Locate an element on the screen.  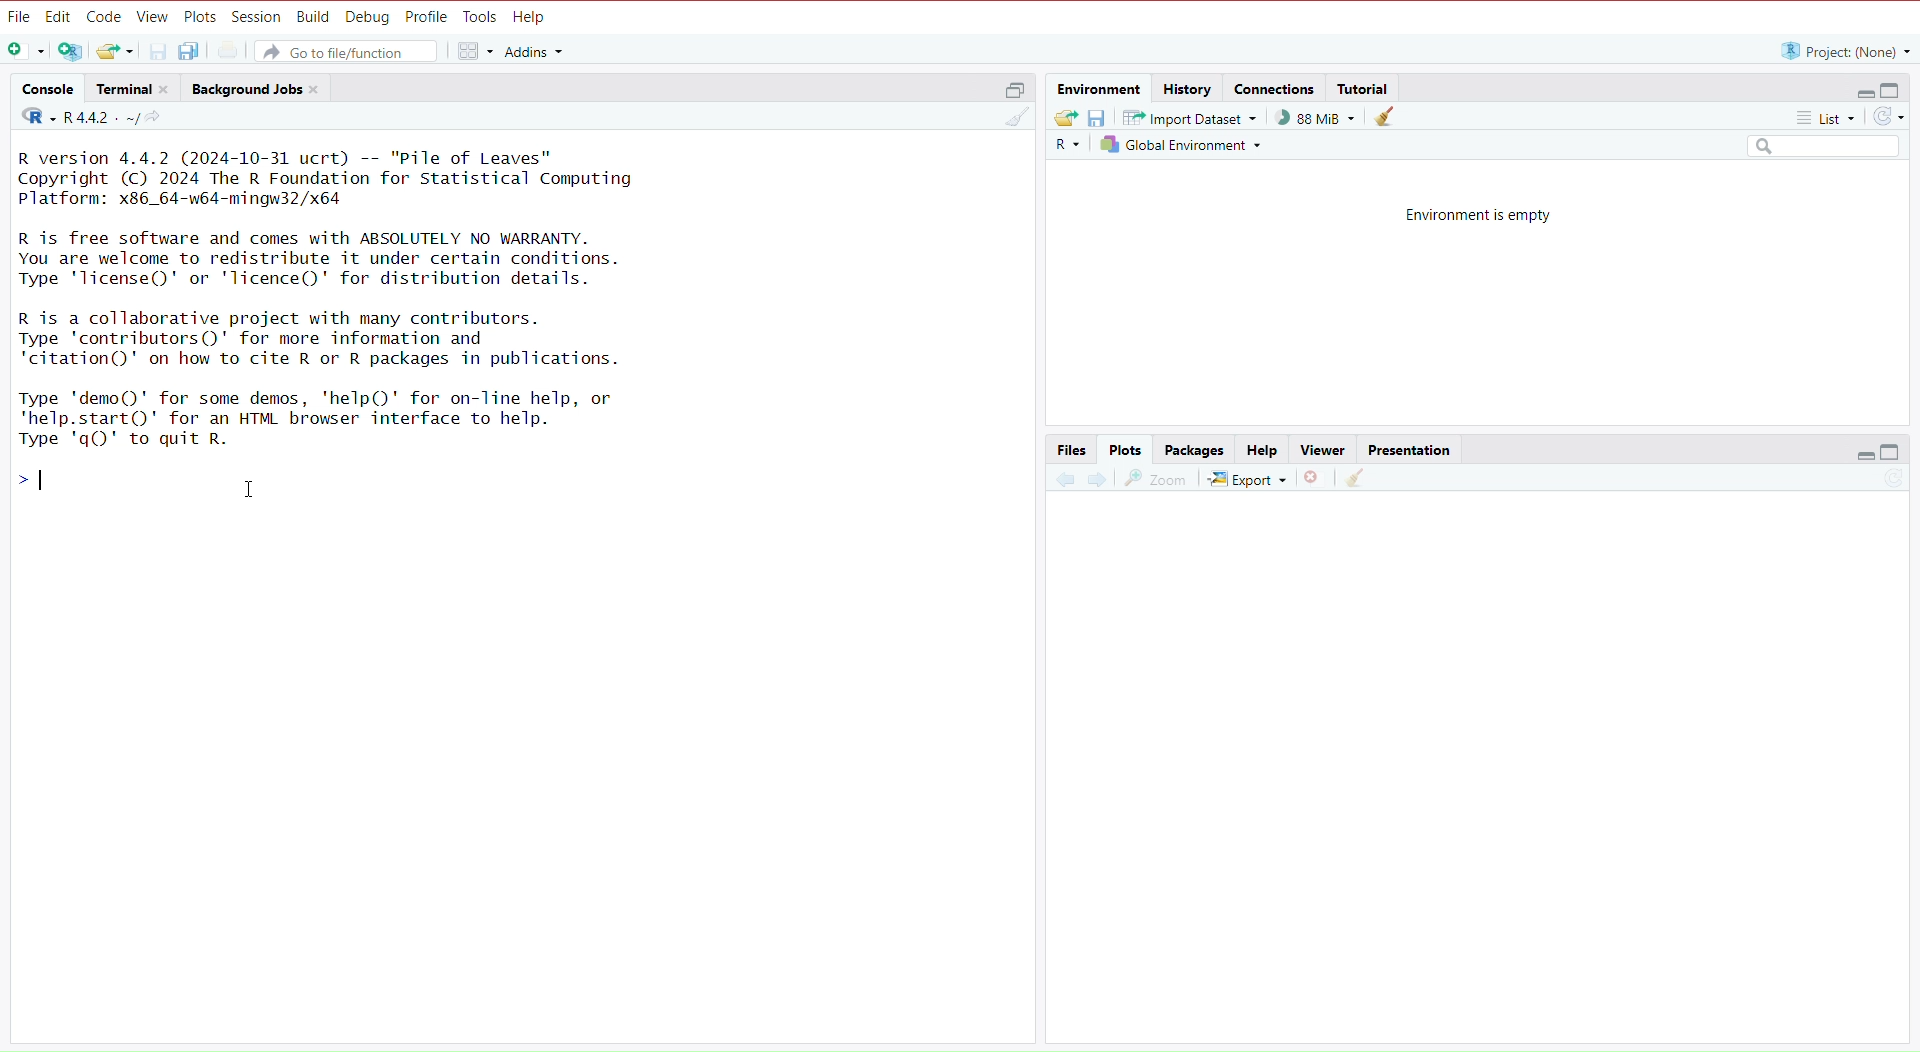
R442. ~/ is located at coordinates (90, 117).